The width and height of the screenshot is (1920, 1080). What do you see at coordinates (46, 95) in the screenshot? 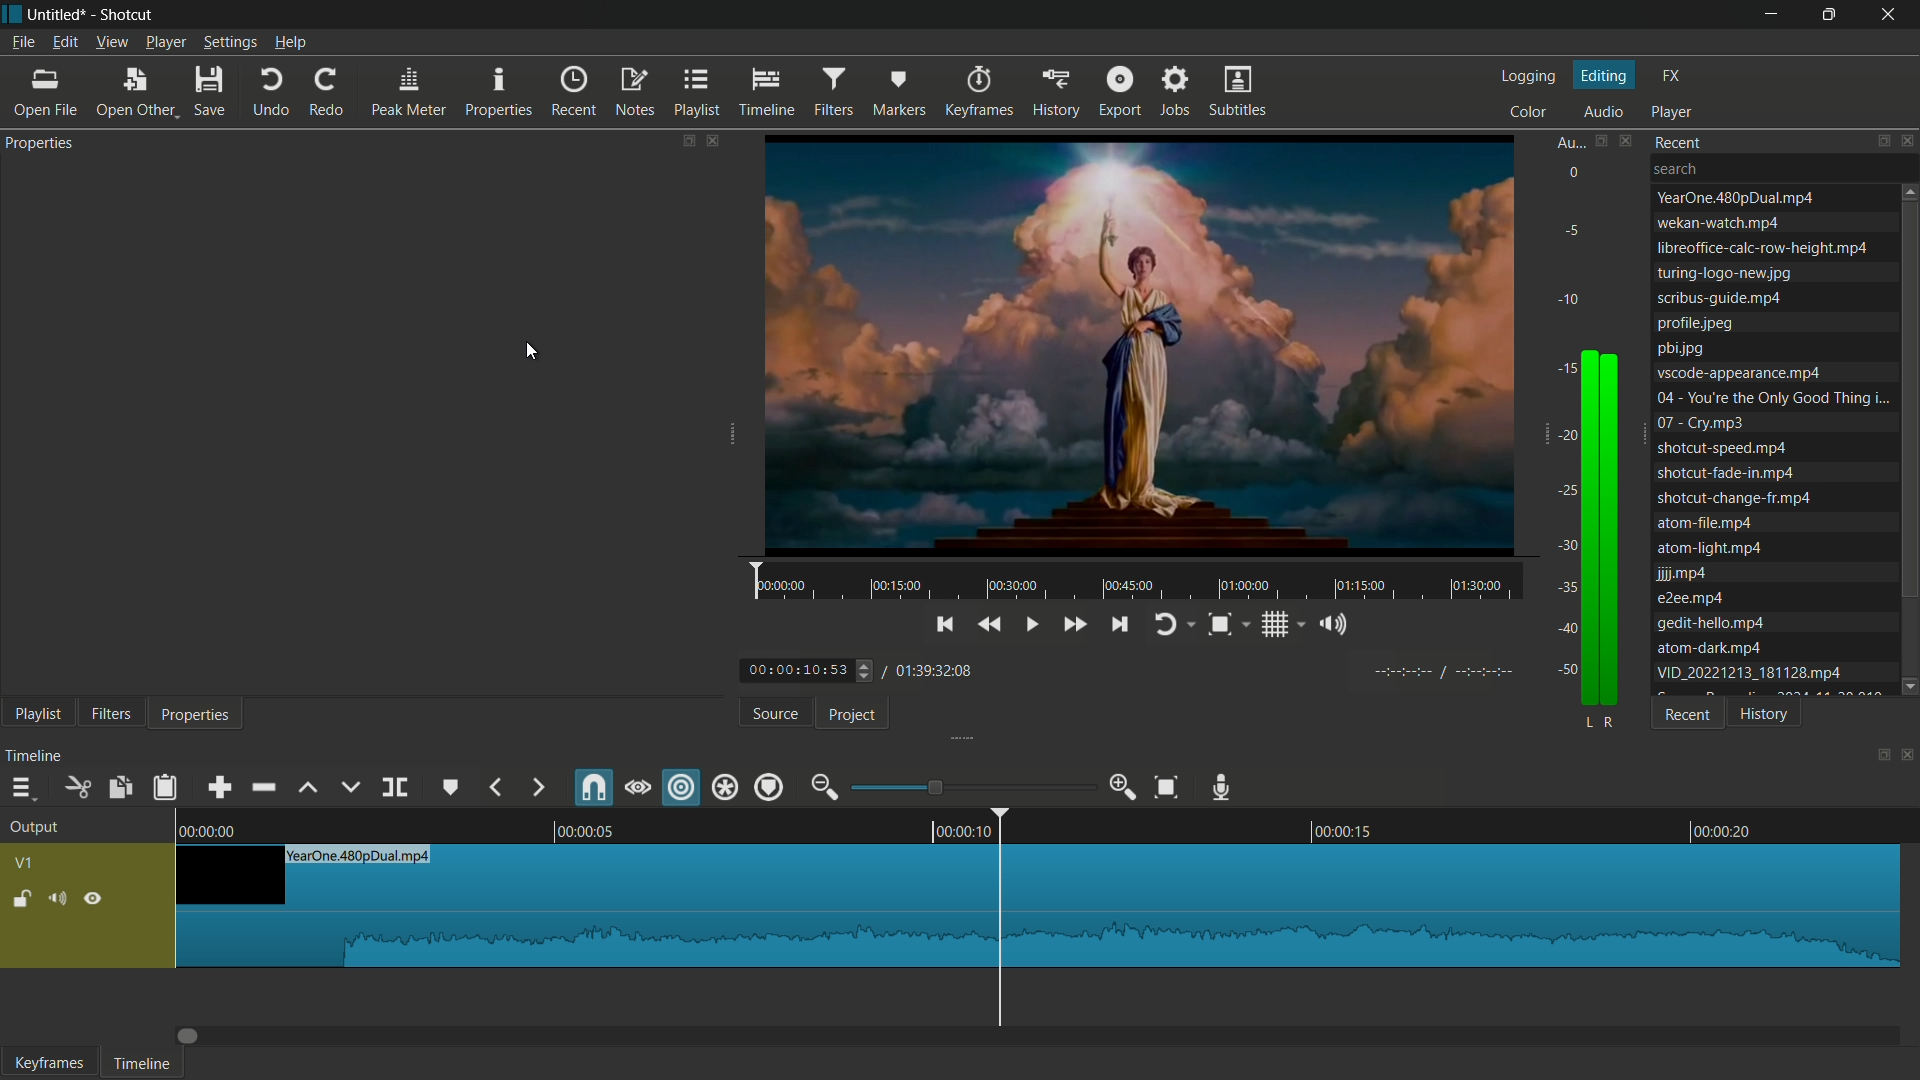
I see `open other` at bounding box center [46, 95].